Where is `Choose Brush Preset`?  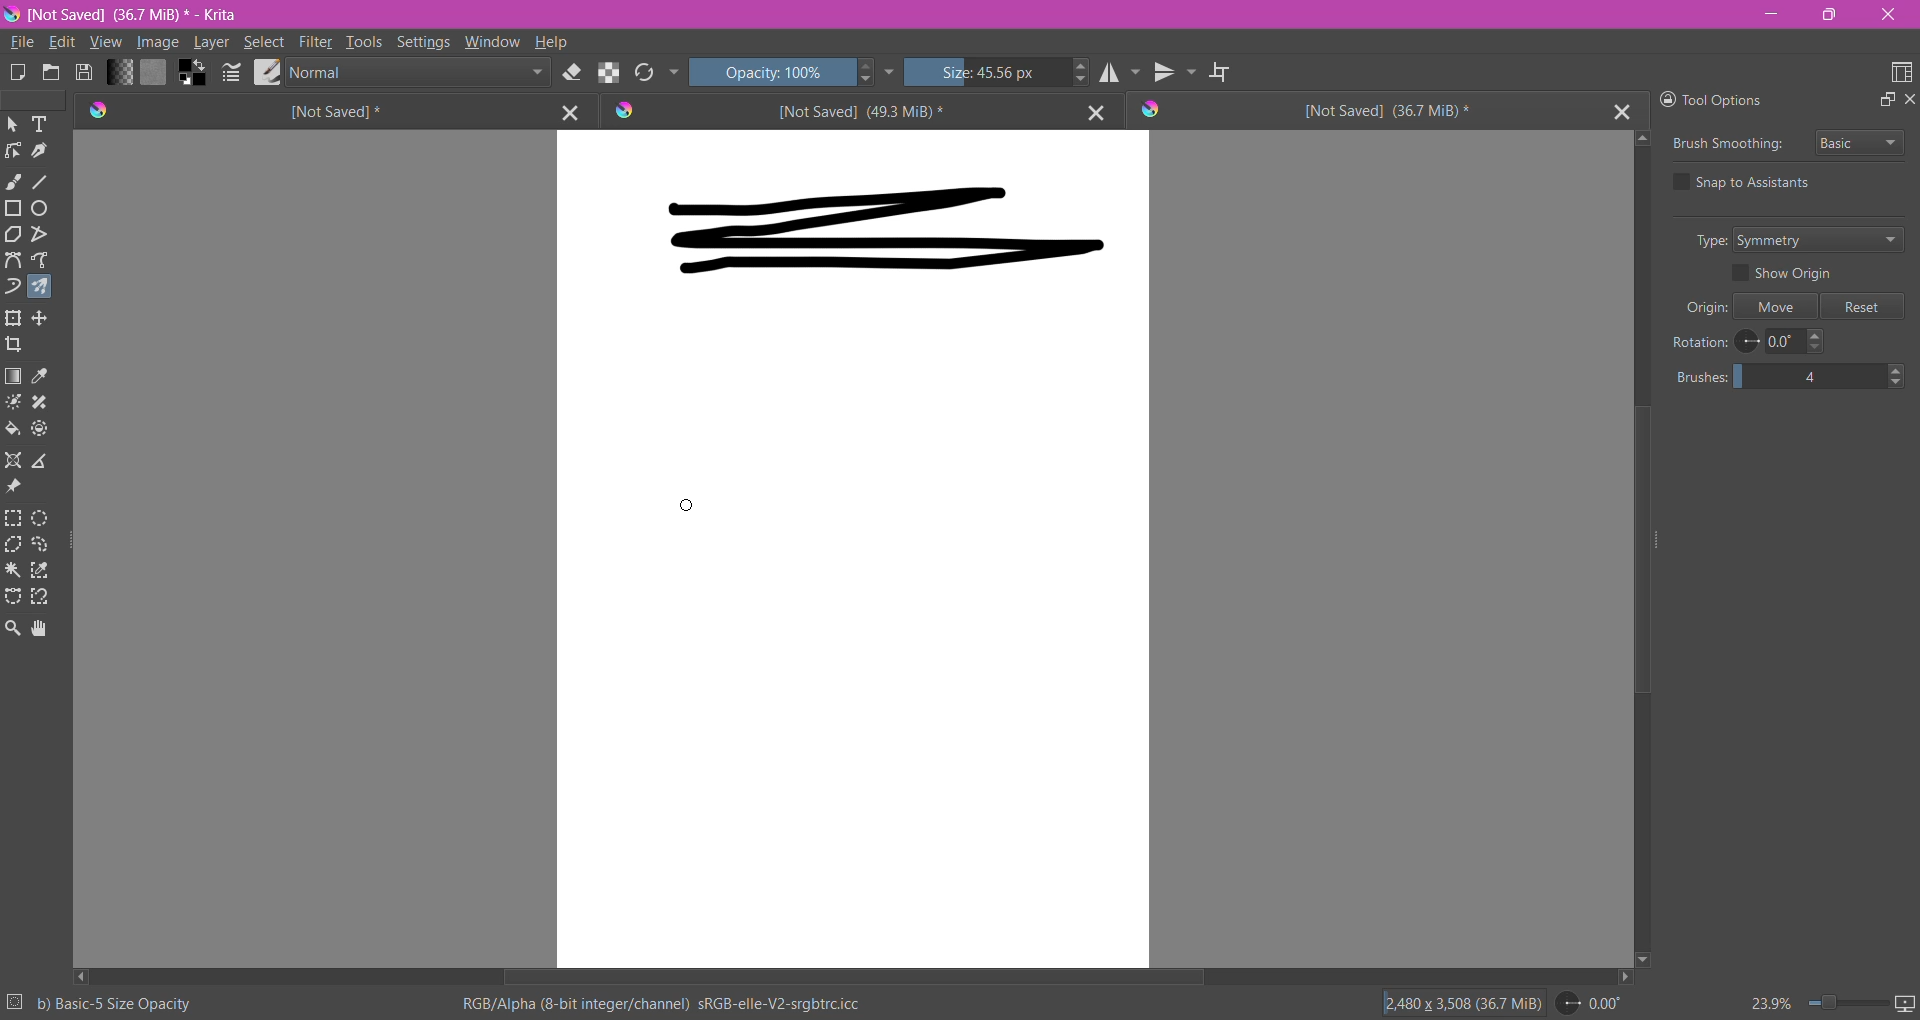 Choose Brush Preset is located at coordinates (266, 72).